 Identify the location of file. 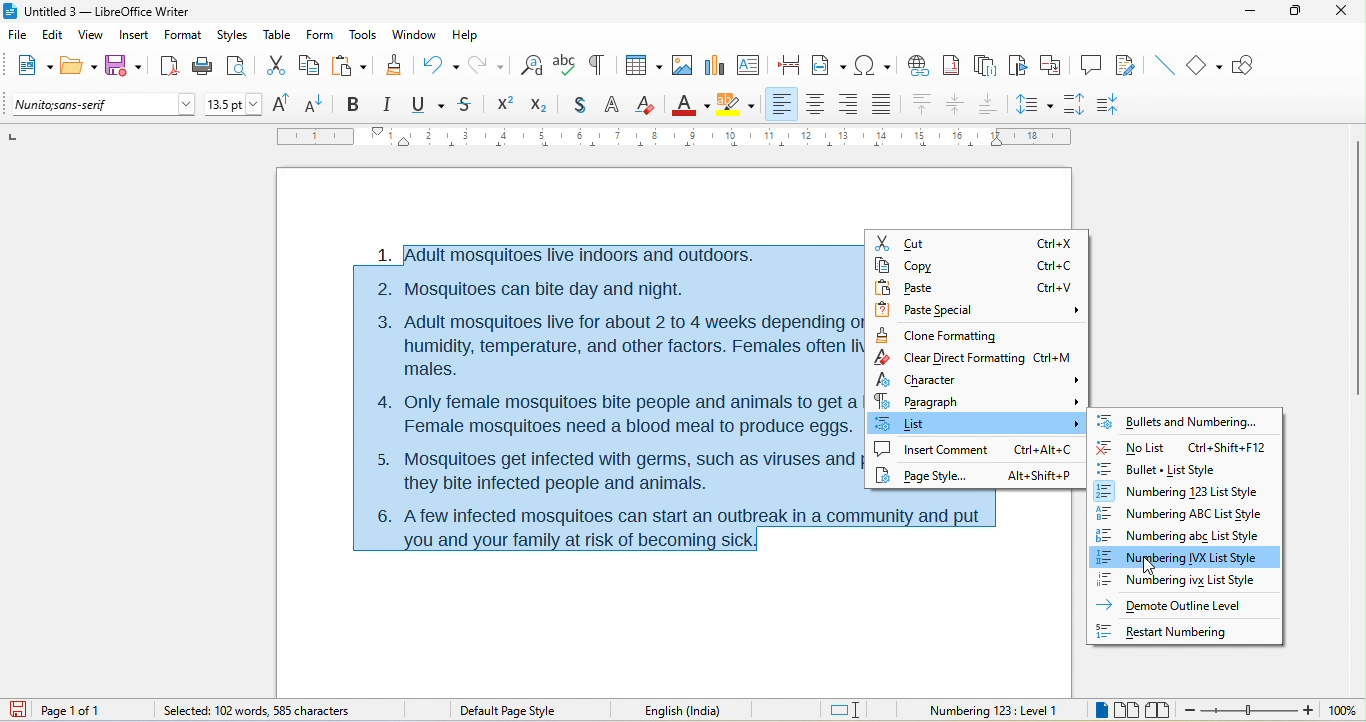
(15, 33).